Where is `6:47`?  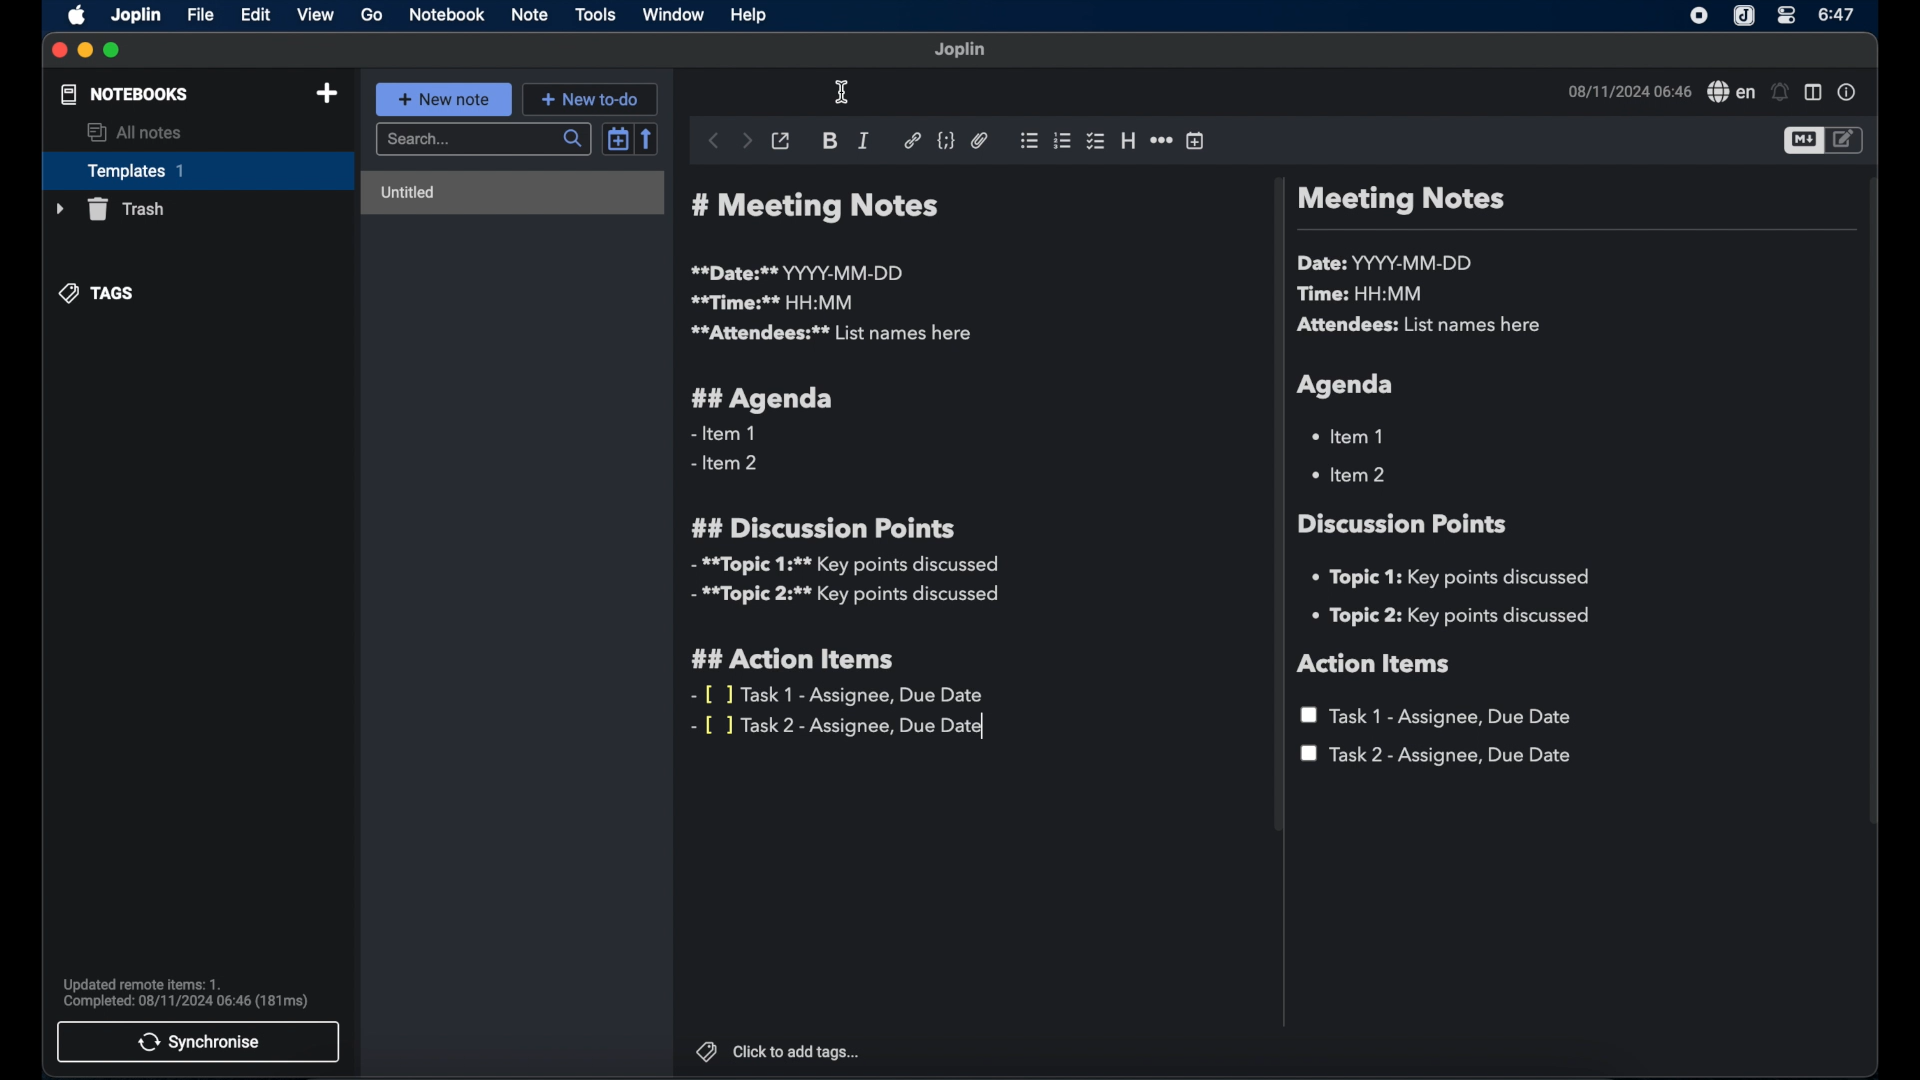
6:47 is located at coordinates (1836, 15).